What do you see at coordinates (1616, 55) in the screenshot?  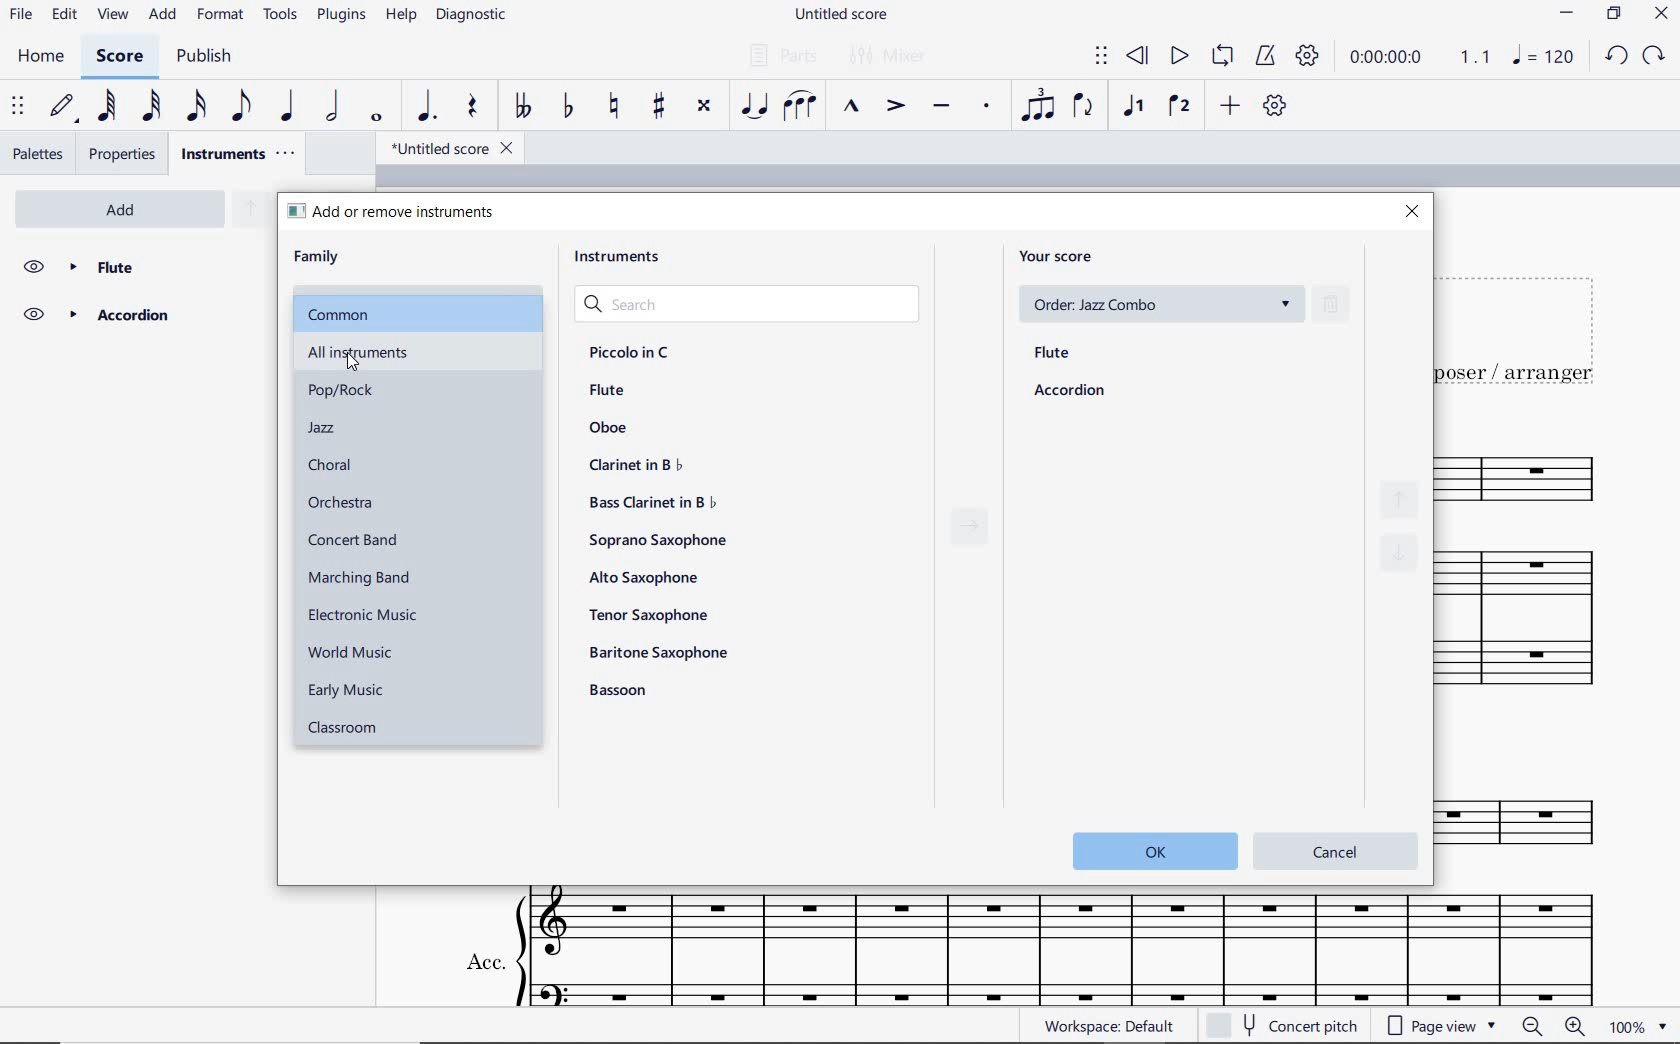 I see `UNDO` at bounding box center [1616, 55].